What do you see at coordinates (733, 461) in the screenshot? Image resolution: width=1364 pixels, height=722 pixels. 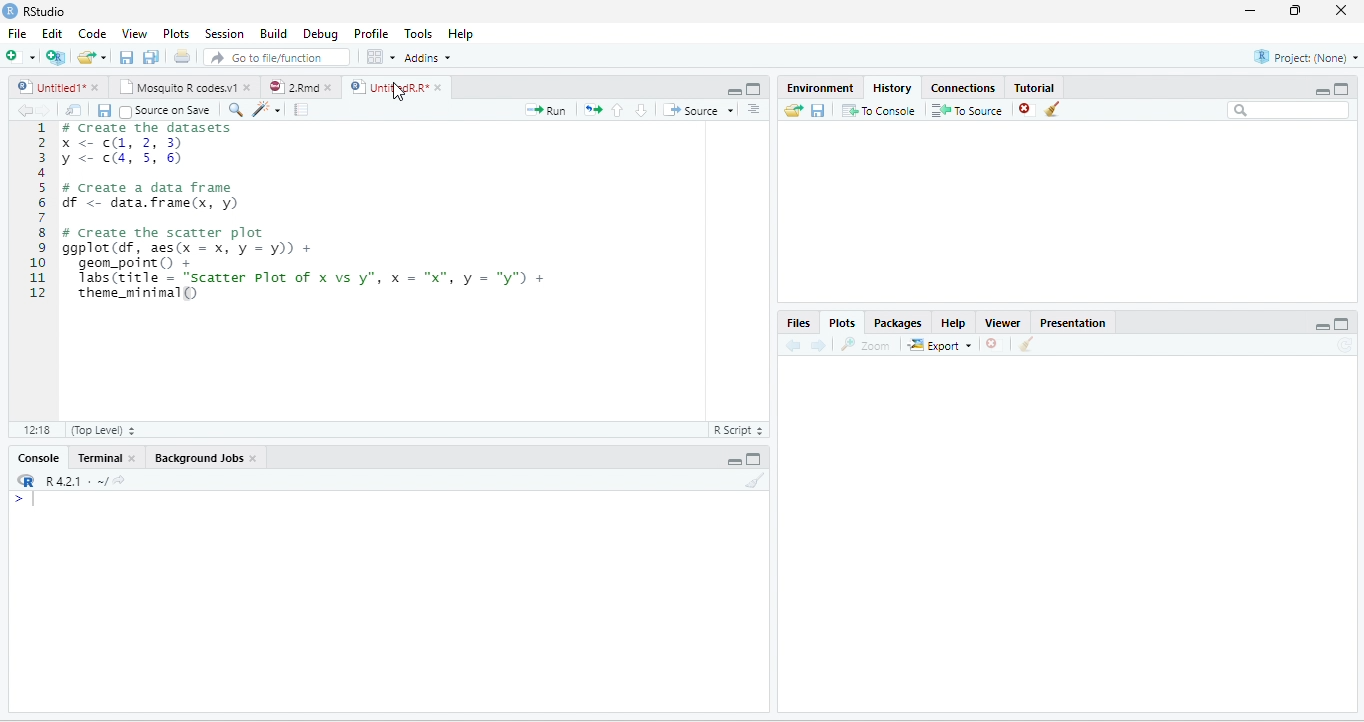 I see `Minimize` at bounding box center [733, 461].